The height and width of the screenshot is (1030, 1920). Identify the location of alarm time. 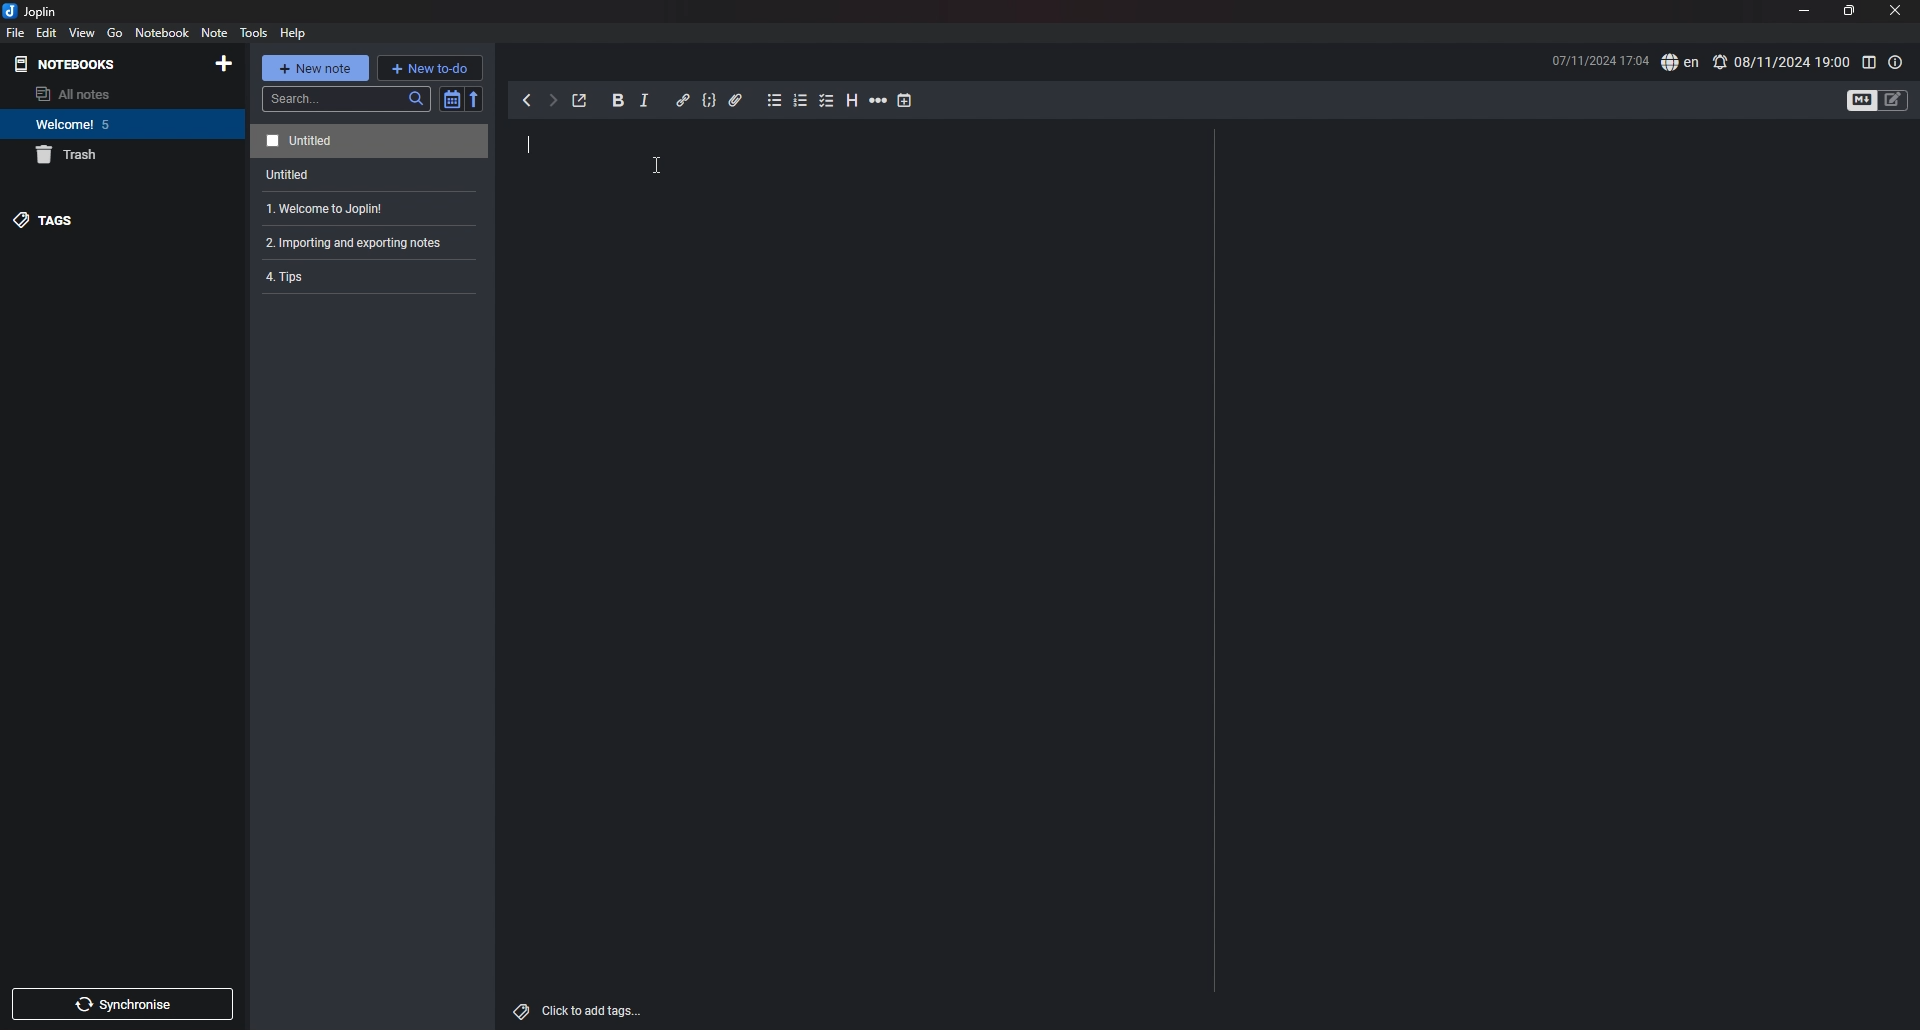
(1792, 62).